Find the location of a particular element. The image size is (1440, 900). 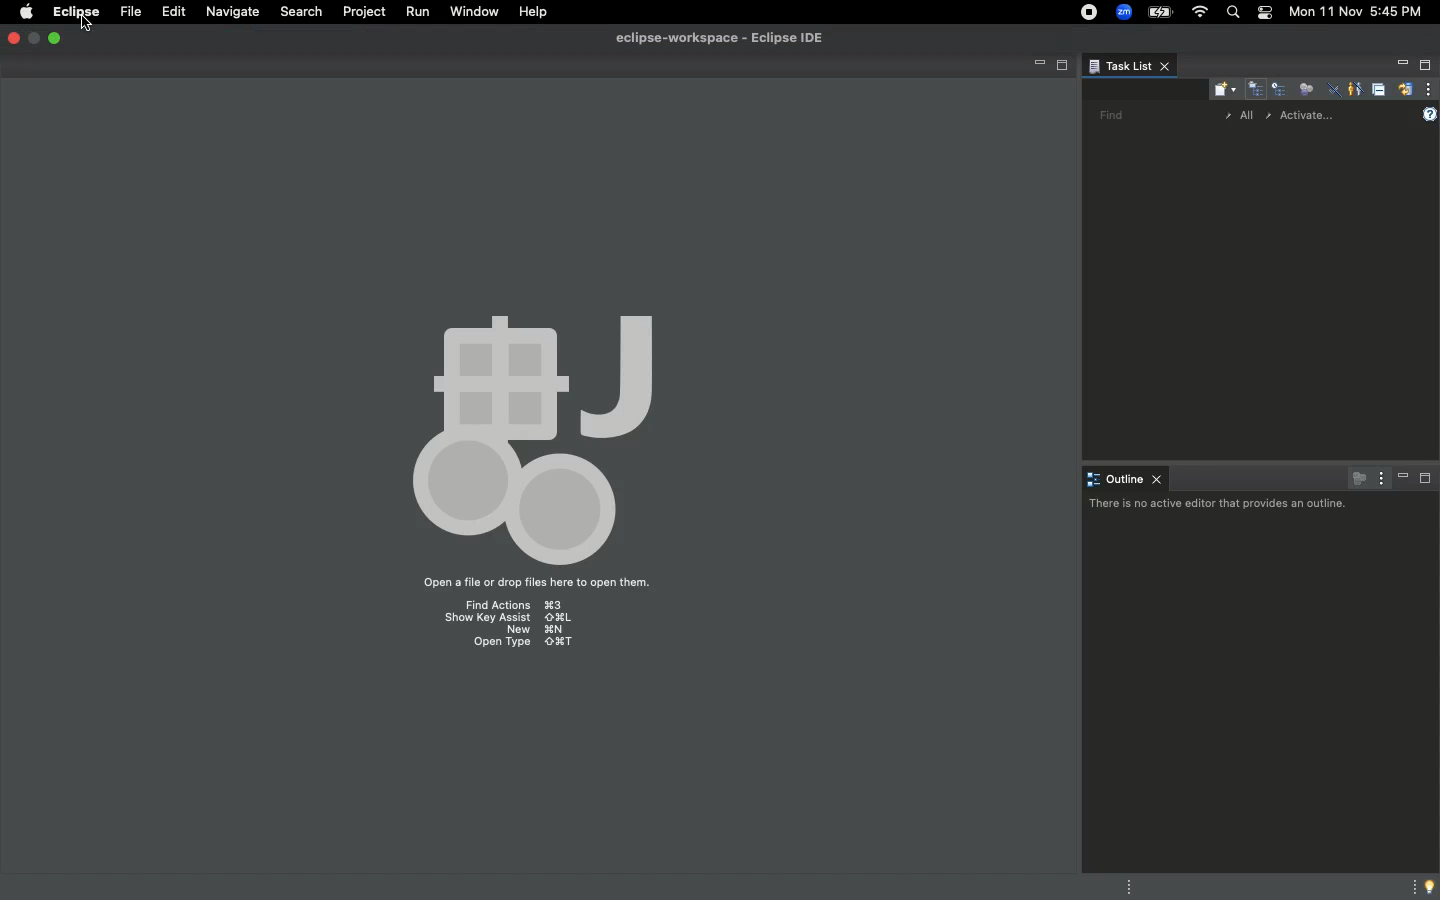

Maximize  is located at coordinates (1425, 66).